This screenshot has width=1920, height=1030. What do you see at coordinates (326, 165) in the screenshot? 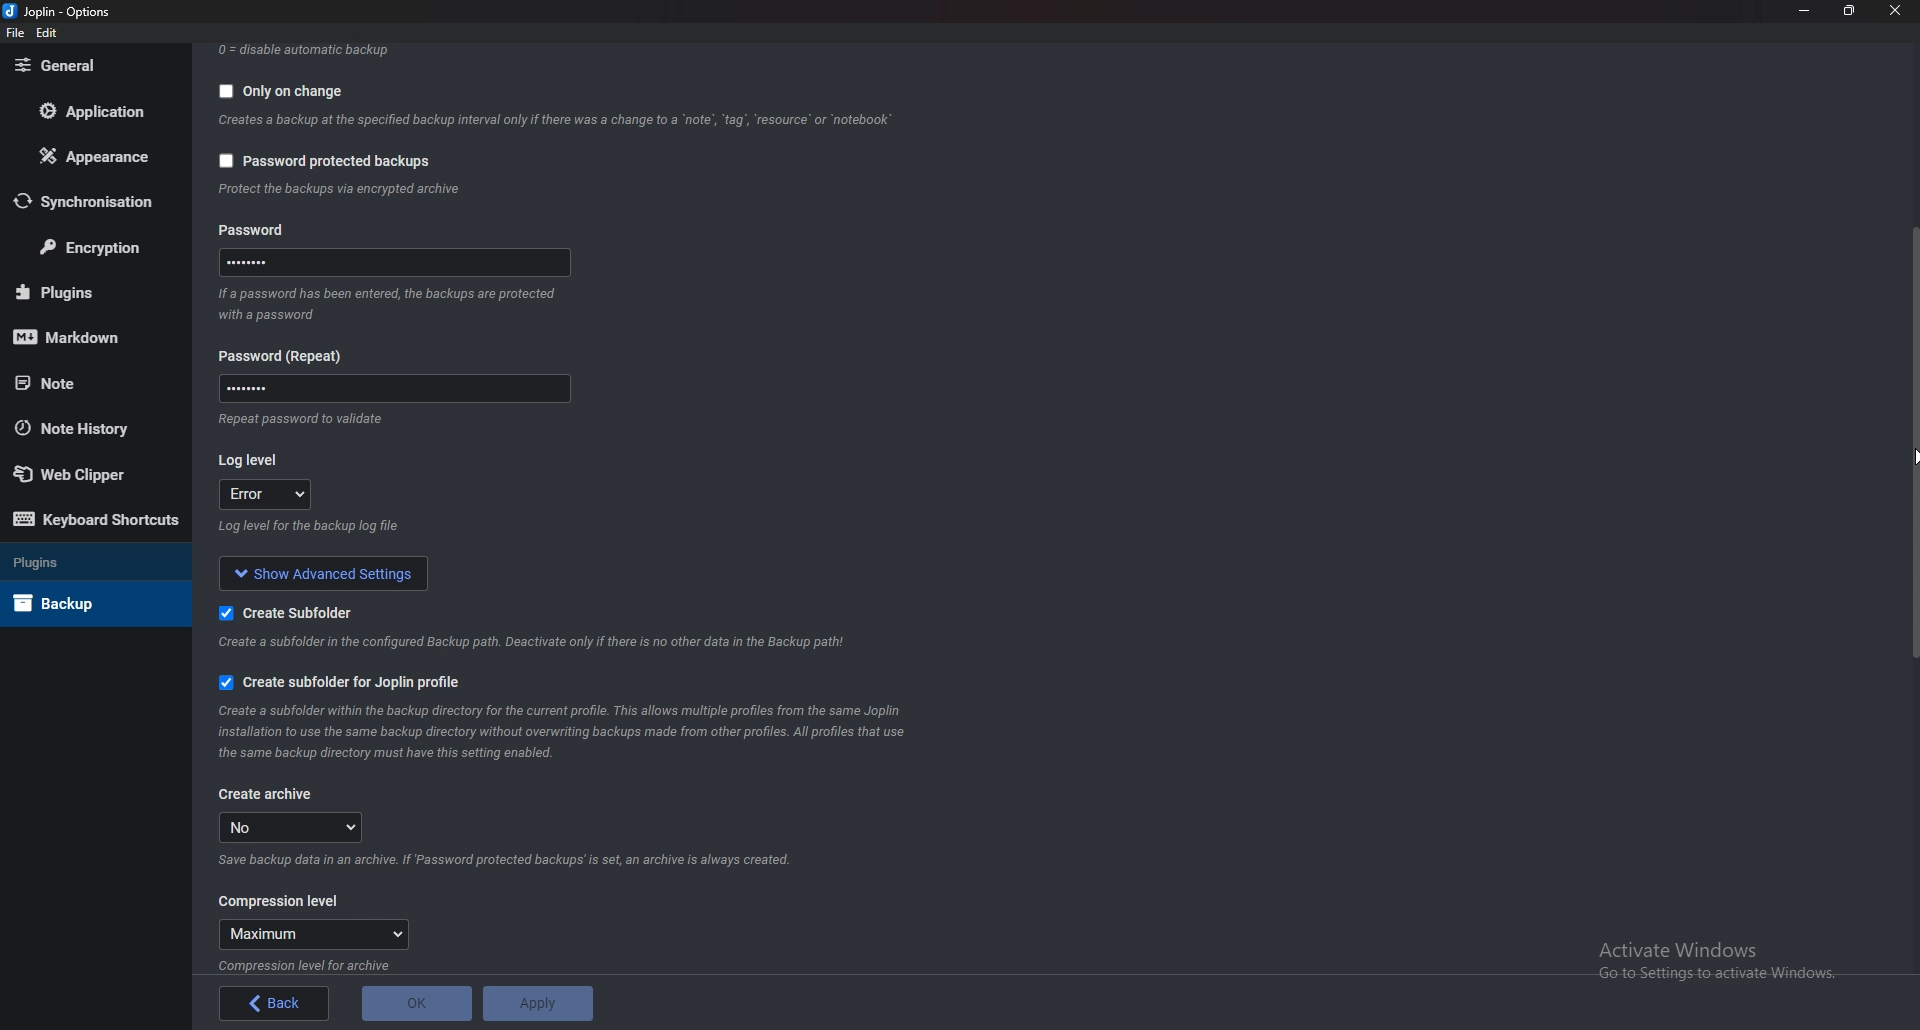
I see `password protected backups` at bounding box center [326, 165].